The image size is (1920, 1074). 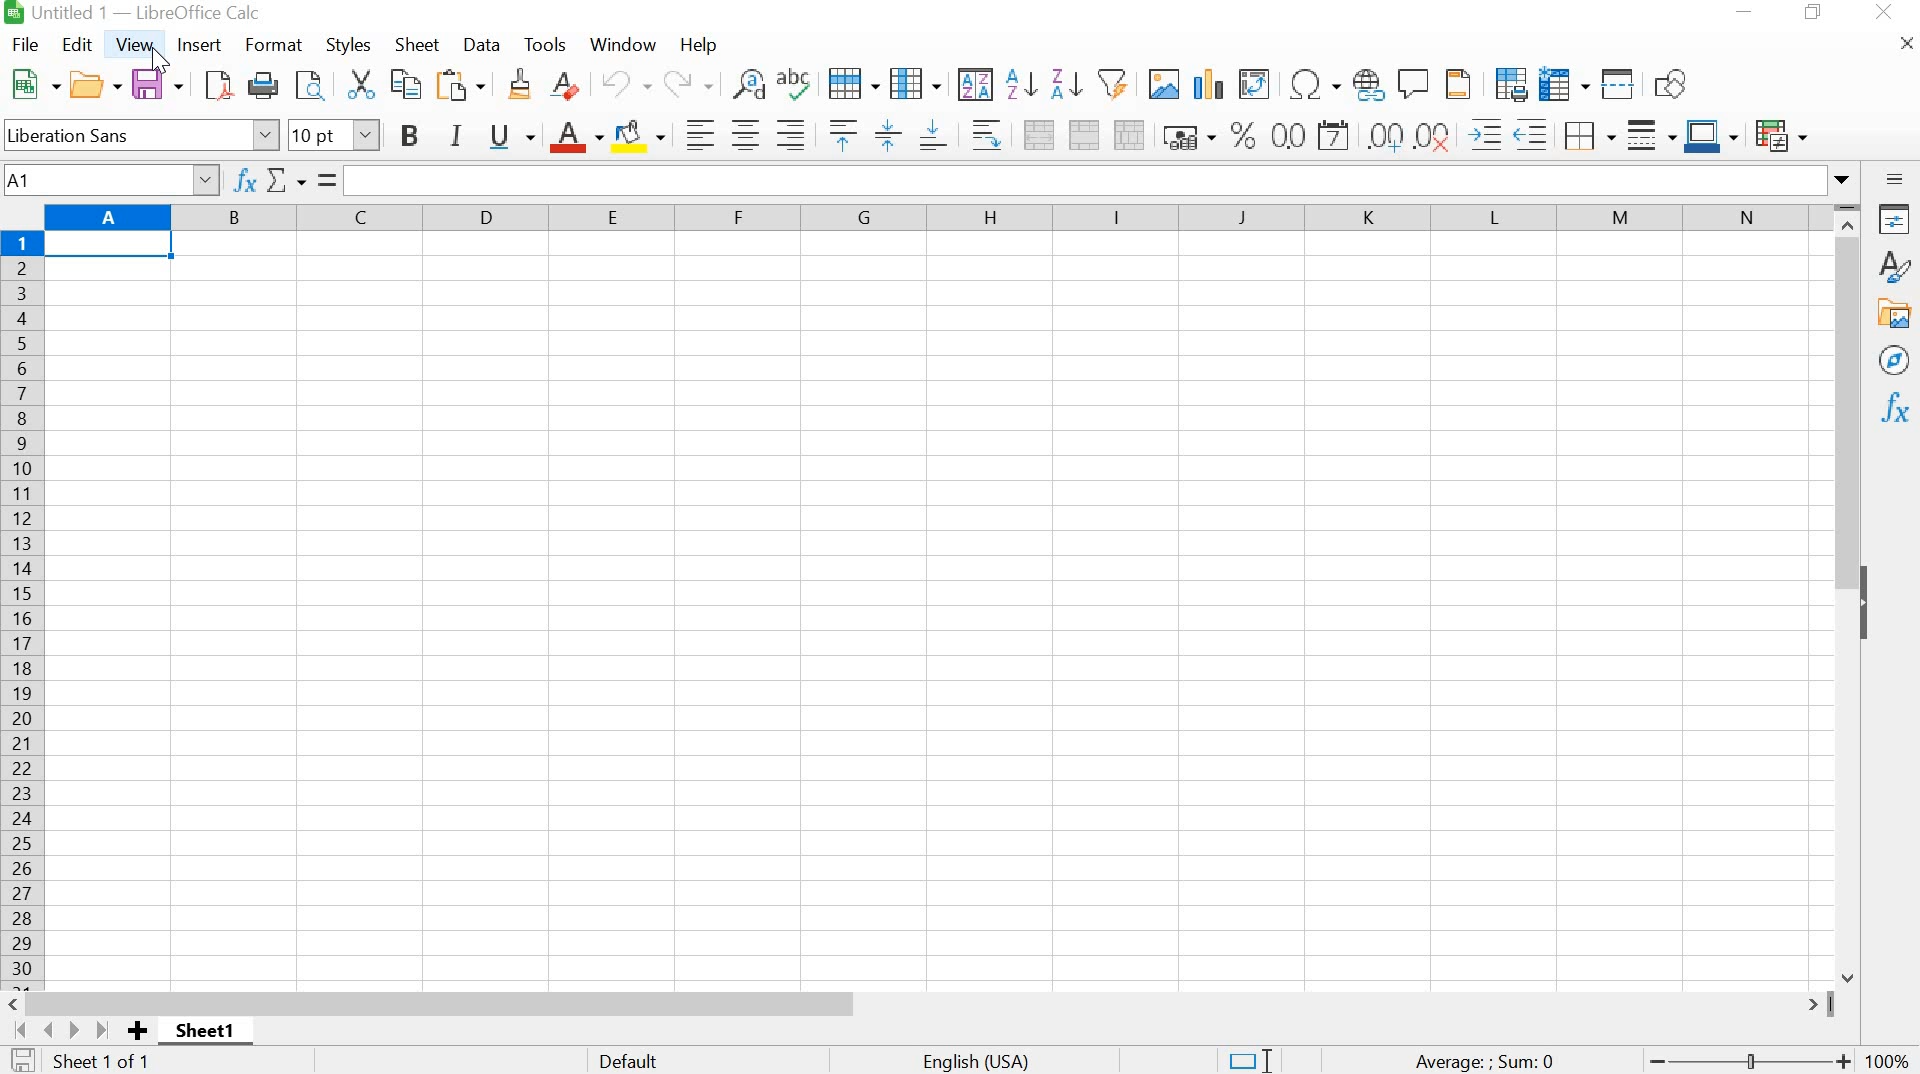 What do you see at coordinates (464, 84) in the screenshot?
I see `PASTE` at bounding box center [464, 84].